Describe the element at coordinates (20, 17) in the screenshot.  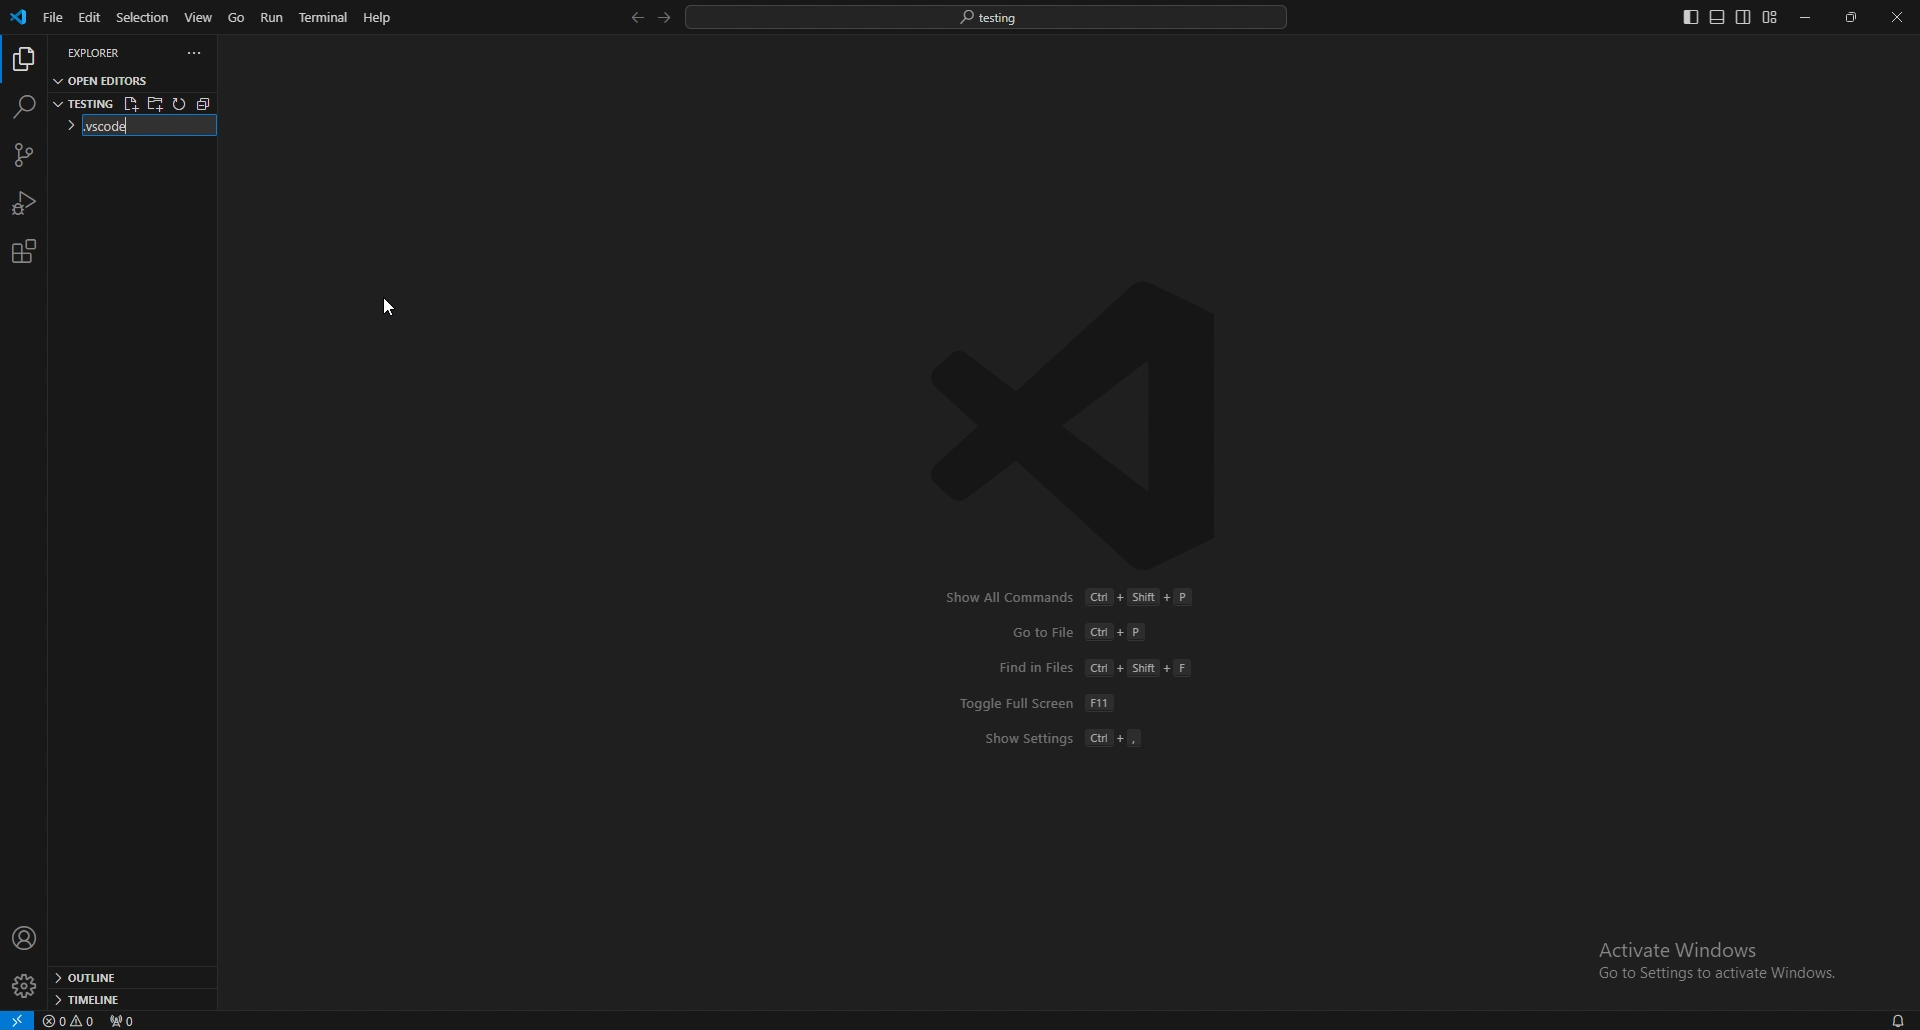
I see `vscode` at that location.